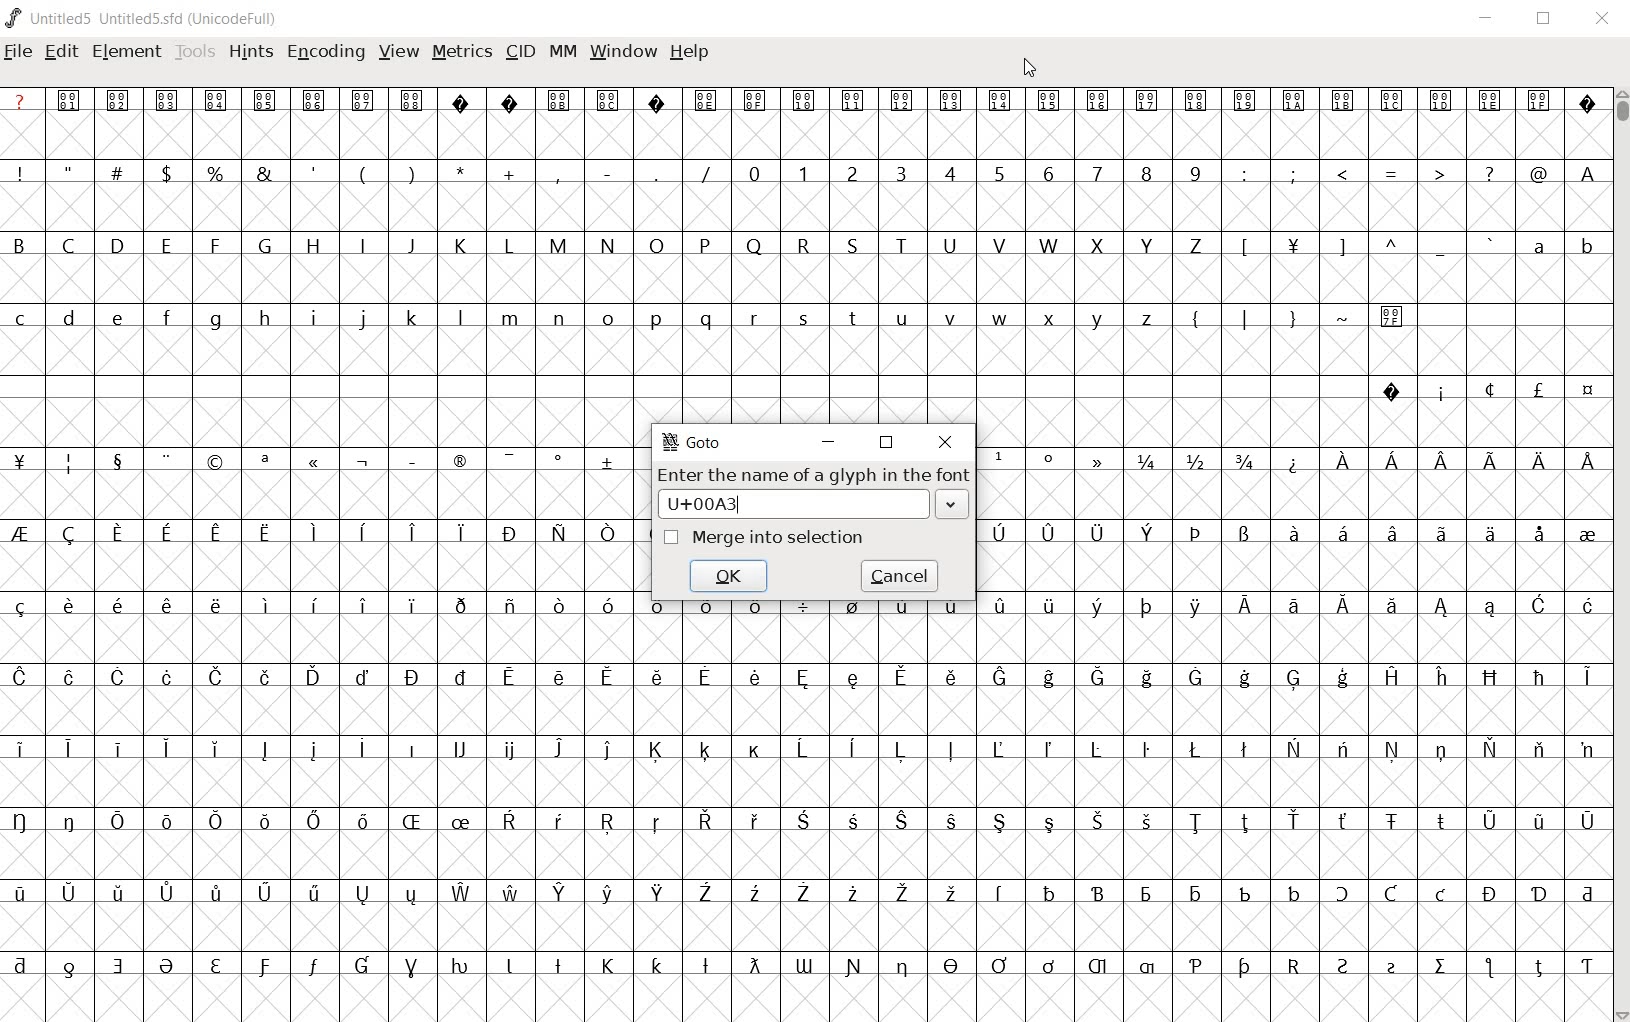 Image resolution: width=1630 pixels, height=1022 pixels. I want to click on /, so click(703, 174).